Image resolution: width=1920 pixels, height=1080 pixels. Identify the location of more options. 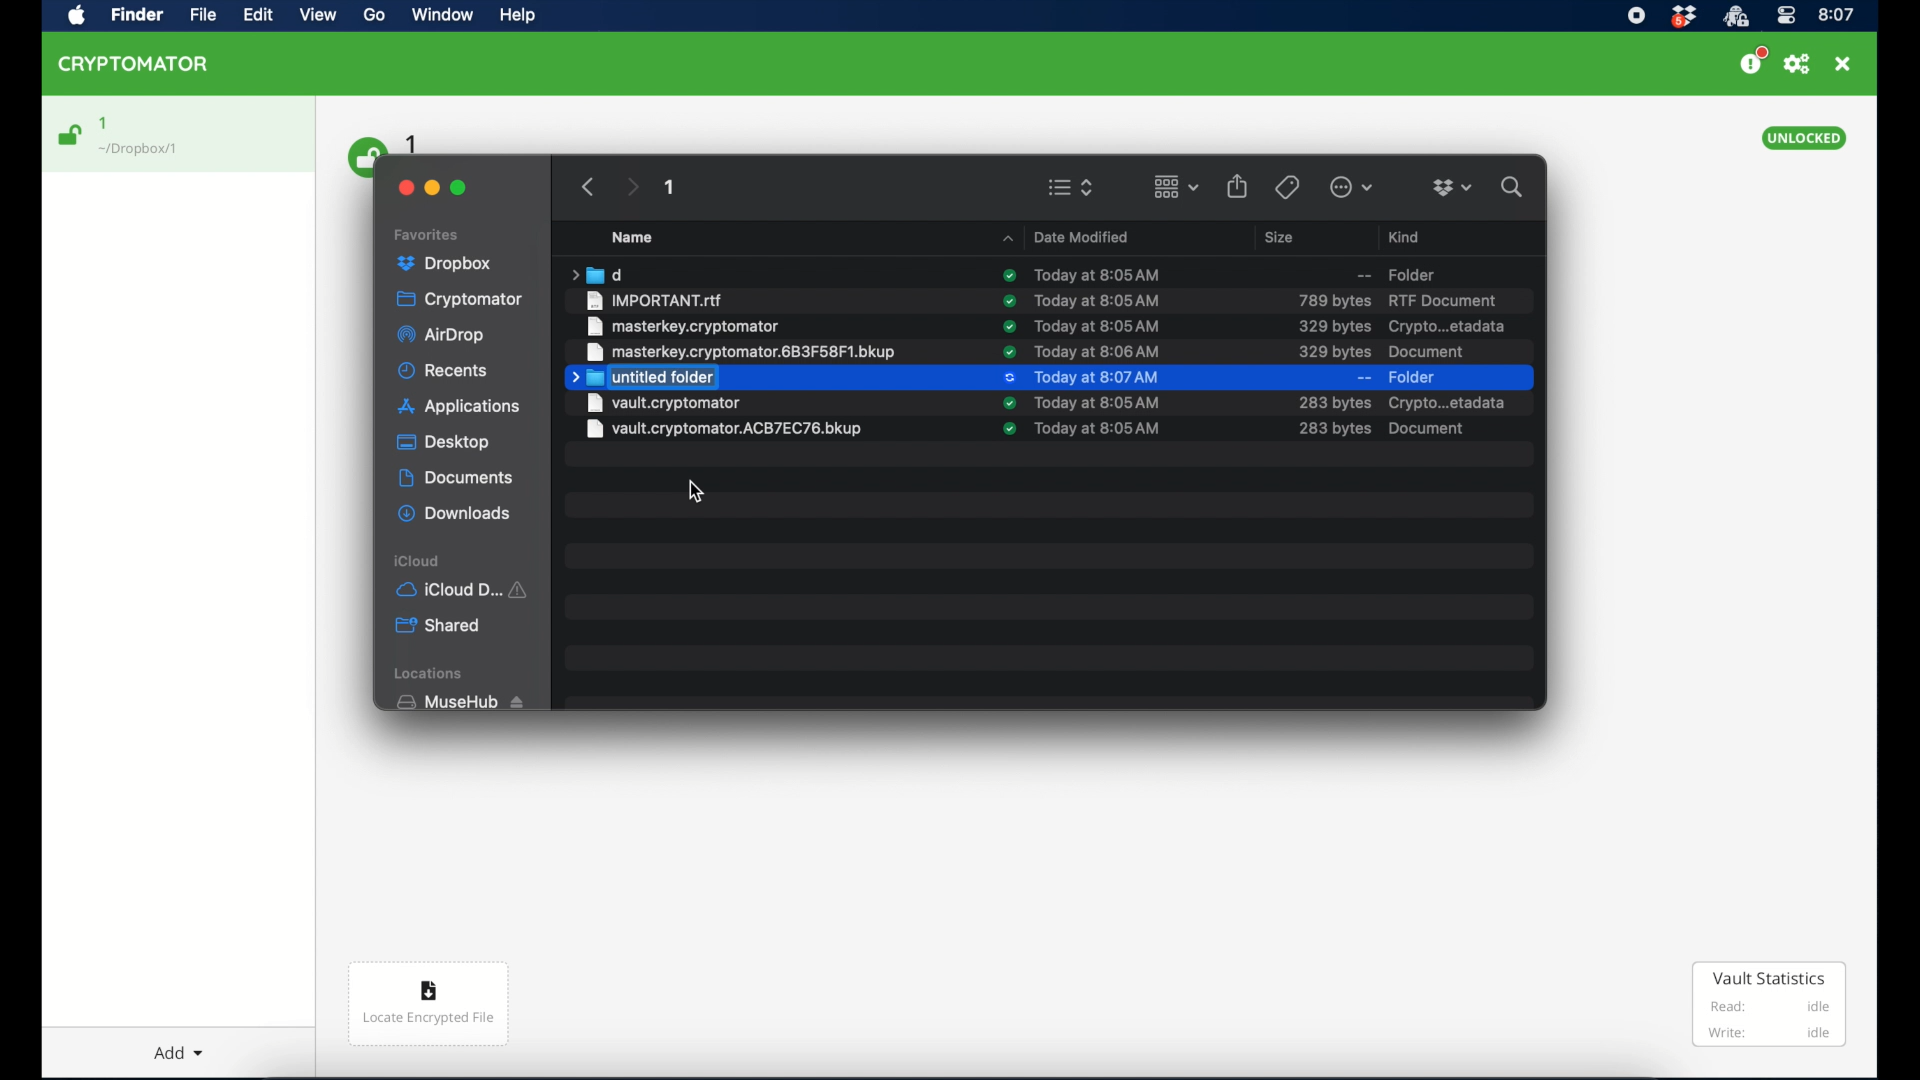
(1352, 187).